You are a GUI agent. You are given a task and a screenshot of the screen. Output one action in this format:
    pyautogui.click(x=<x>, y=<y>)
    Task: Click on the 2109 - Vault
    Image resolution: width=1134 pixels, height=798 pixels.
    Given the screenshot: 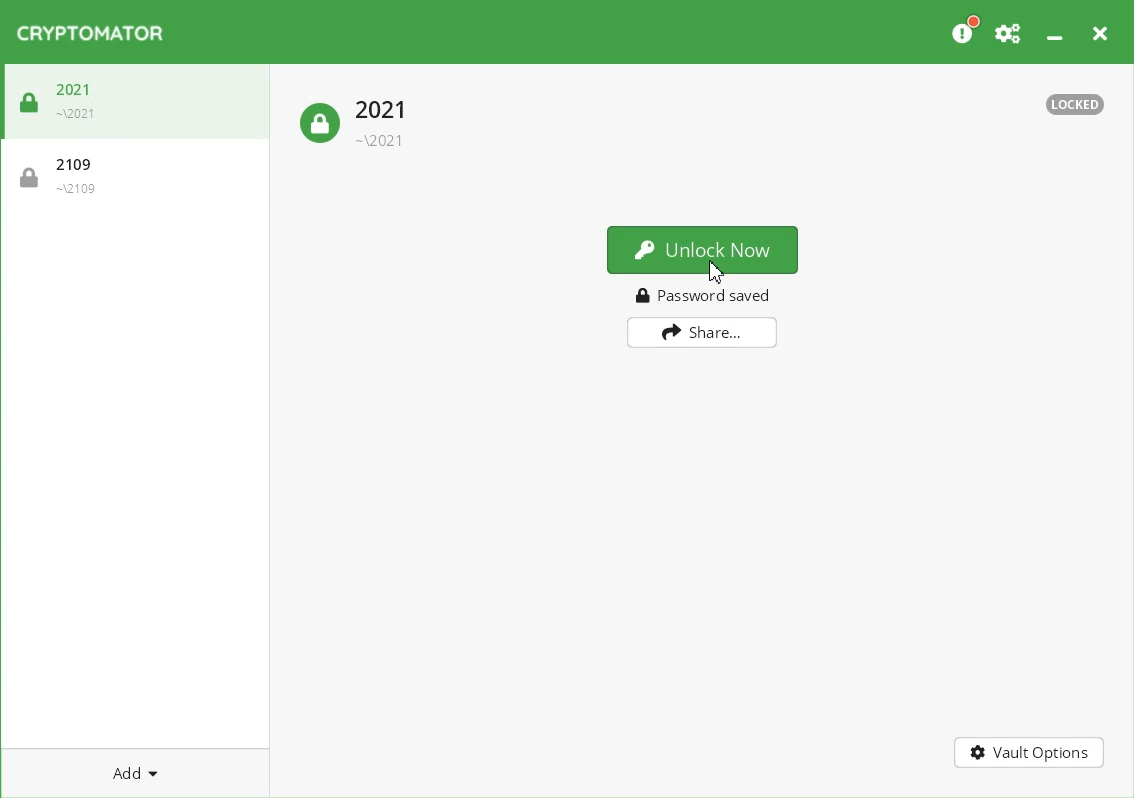 What is the action you would take?
    pyautogui.click(x=133, y=173)
    